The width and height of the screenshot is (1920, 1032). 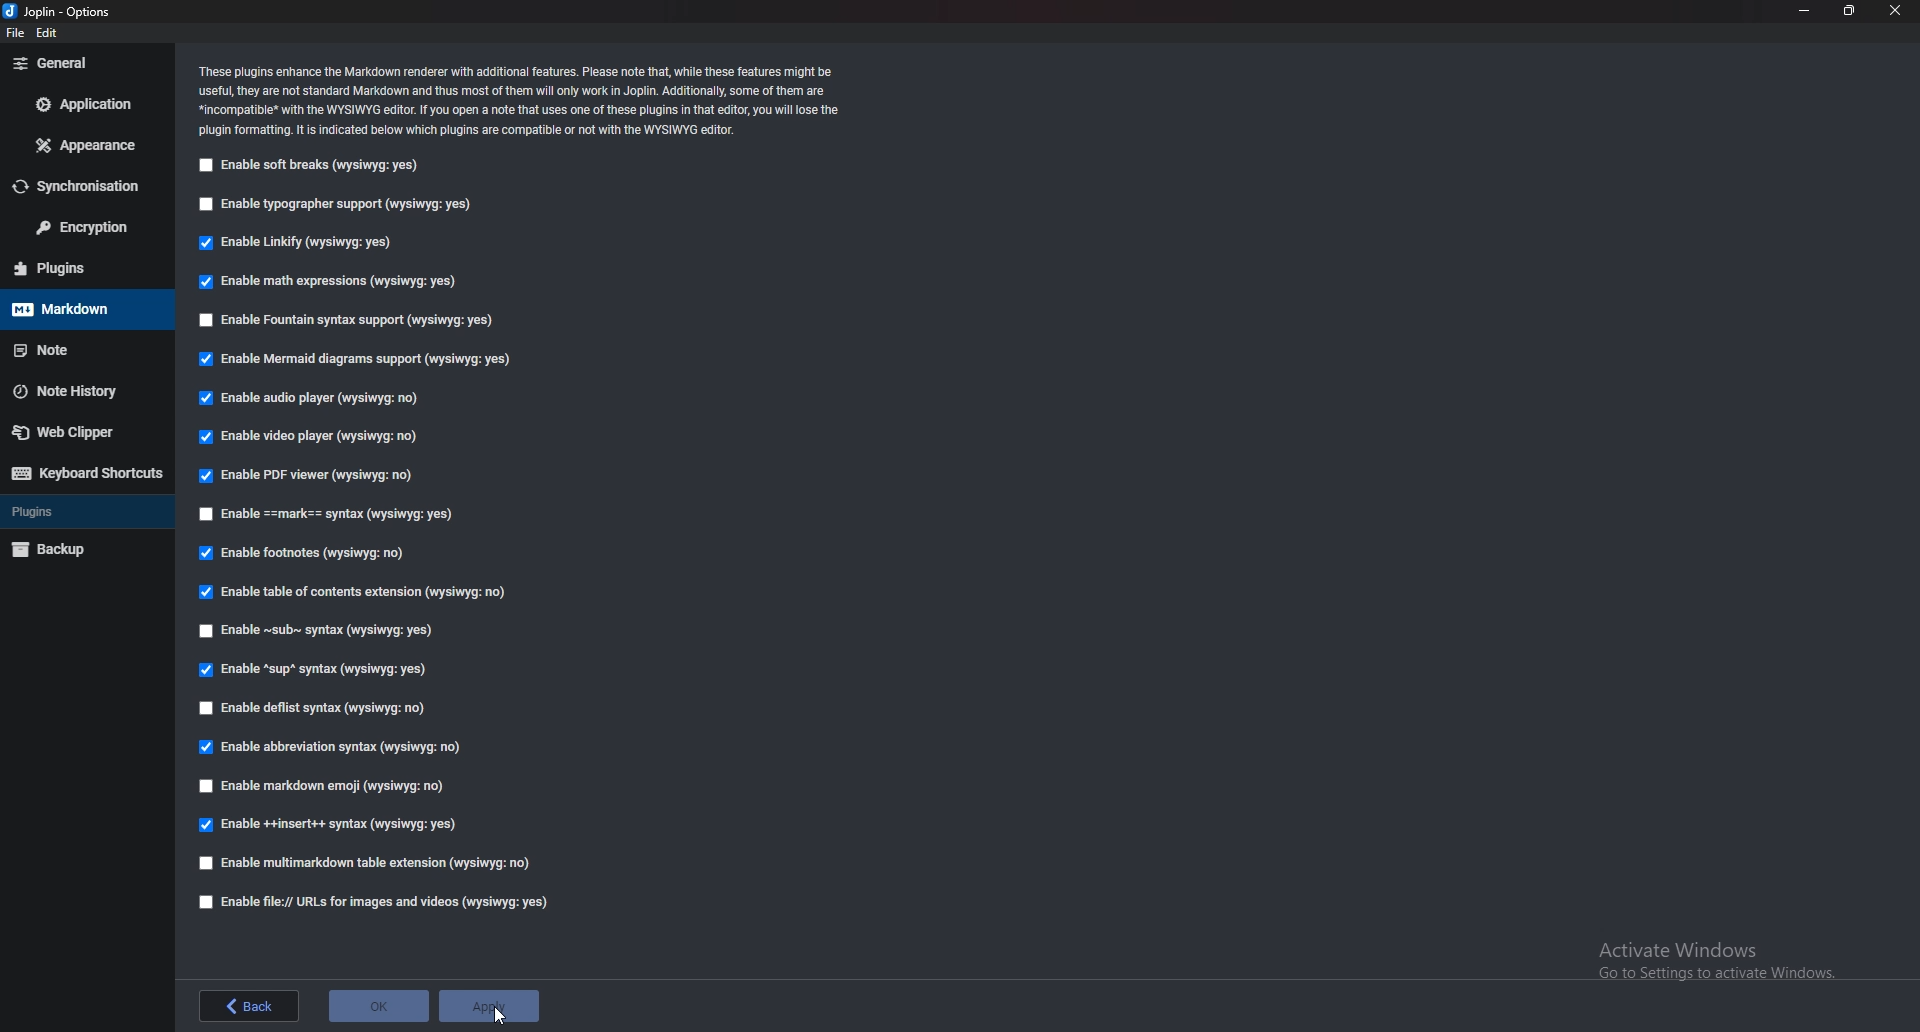 What do you see at coordinates (87, 227) in the screenshot?
I see `Encryption` at bounding box center [87, 227].